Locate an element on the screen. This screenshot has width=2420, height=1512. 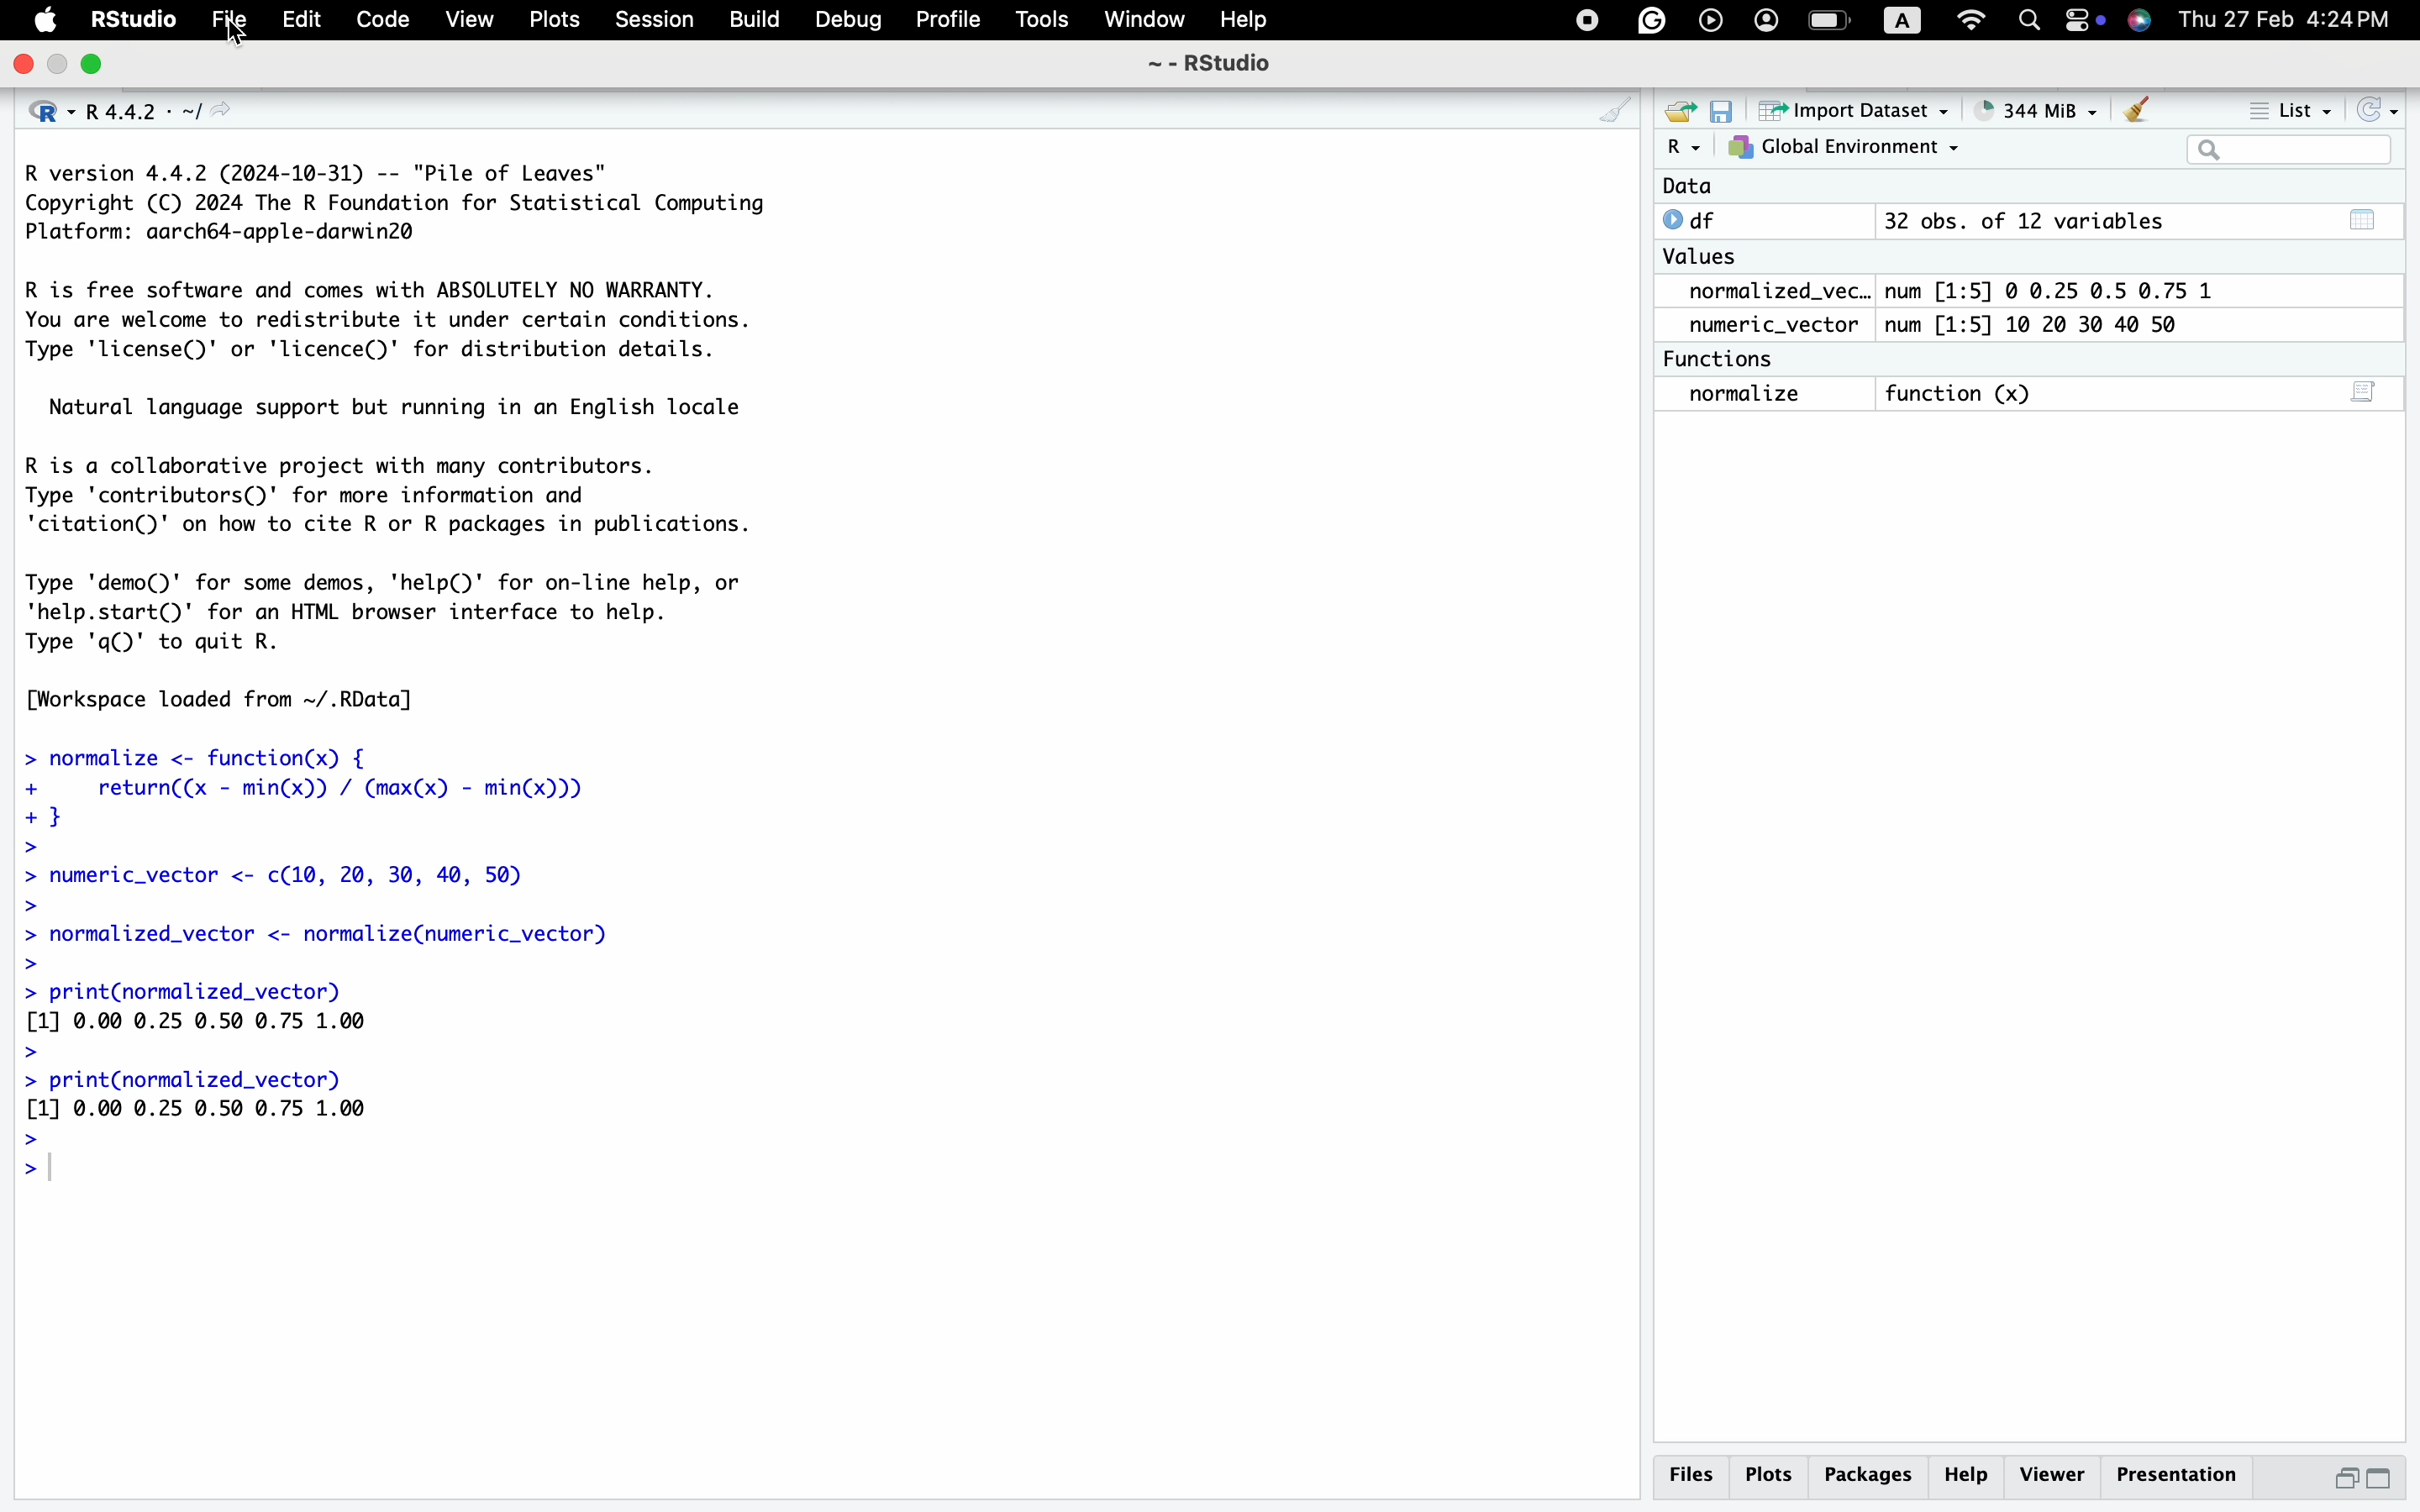
minimize is located at coordinates (2345, 1481).